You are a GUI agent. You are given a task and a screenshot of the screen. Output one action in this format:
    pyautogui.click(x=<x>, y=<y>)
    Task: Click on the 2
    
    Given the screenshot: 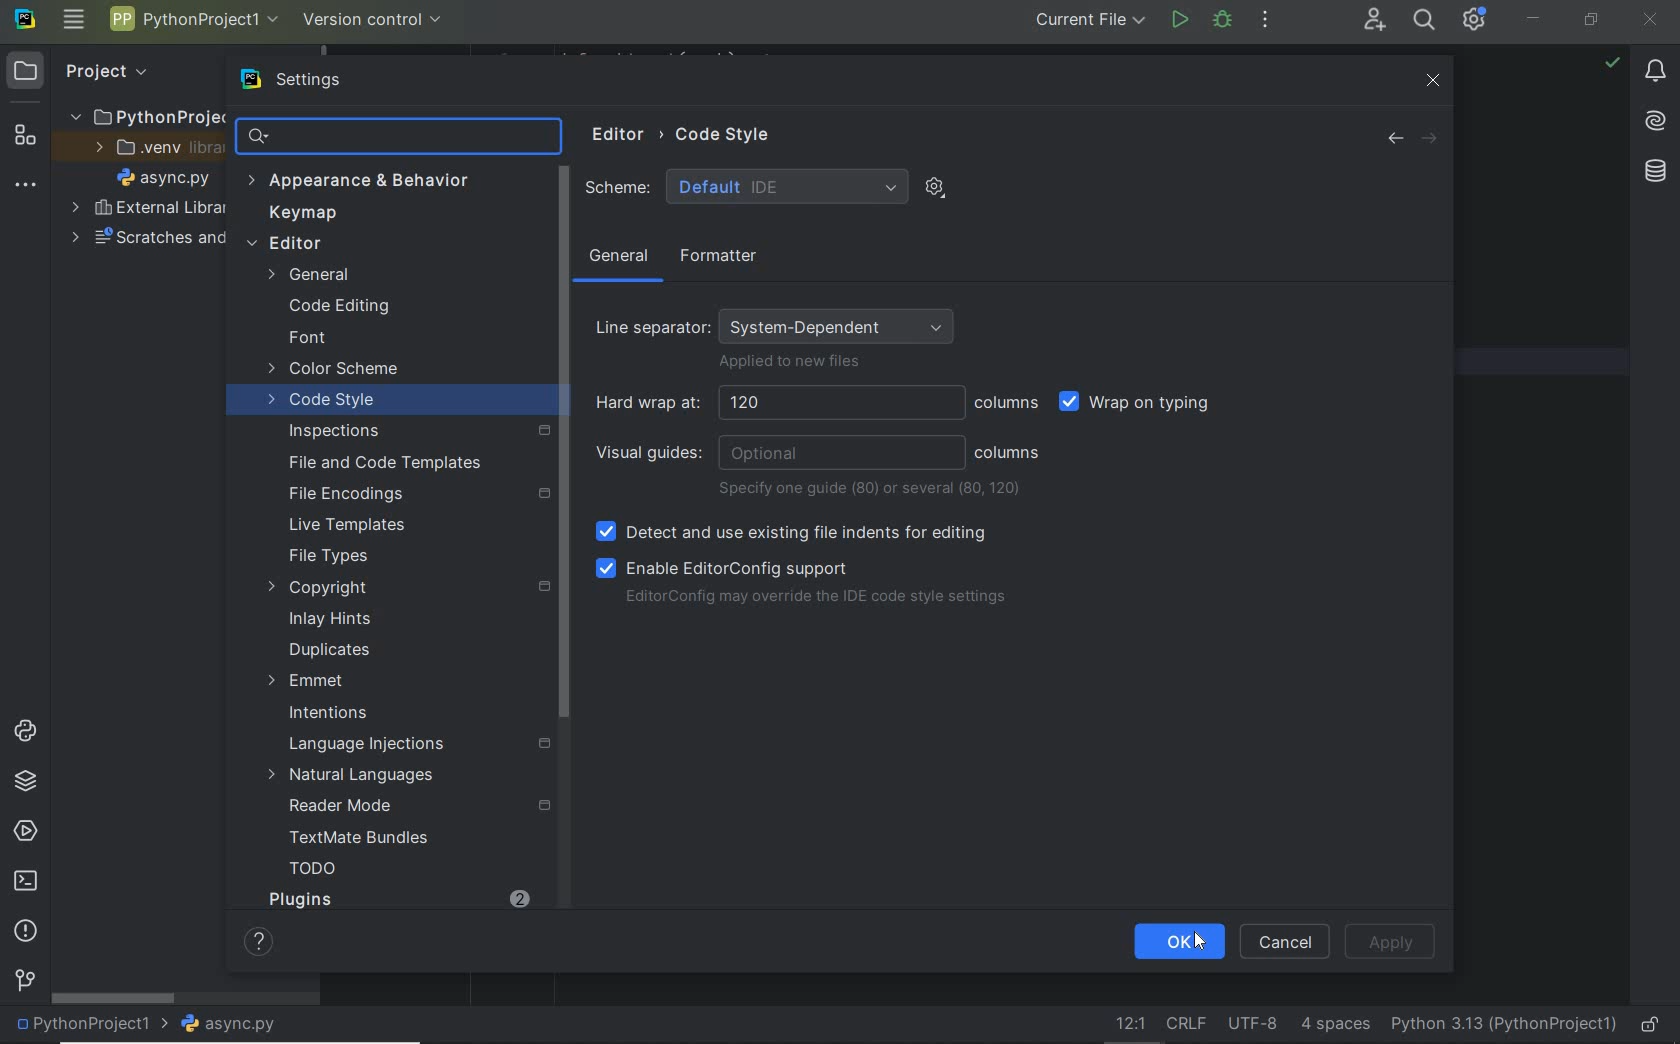 What is the action you would take?
    pyautogui.click(x=519, y=898)
    